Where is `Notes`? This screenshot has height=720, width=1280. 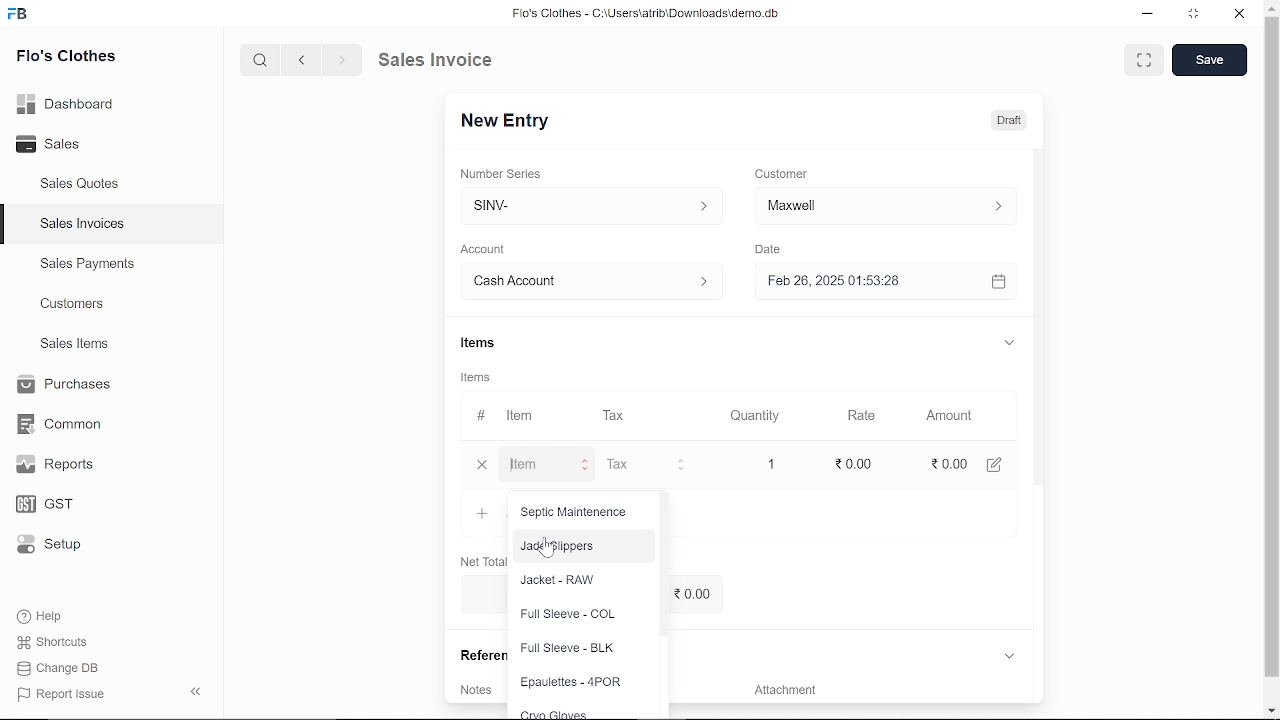 Notes is located at coordinates (469, 694).